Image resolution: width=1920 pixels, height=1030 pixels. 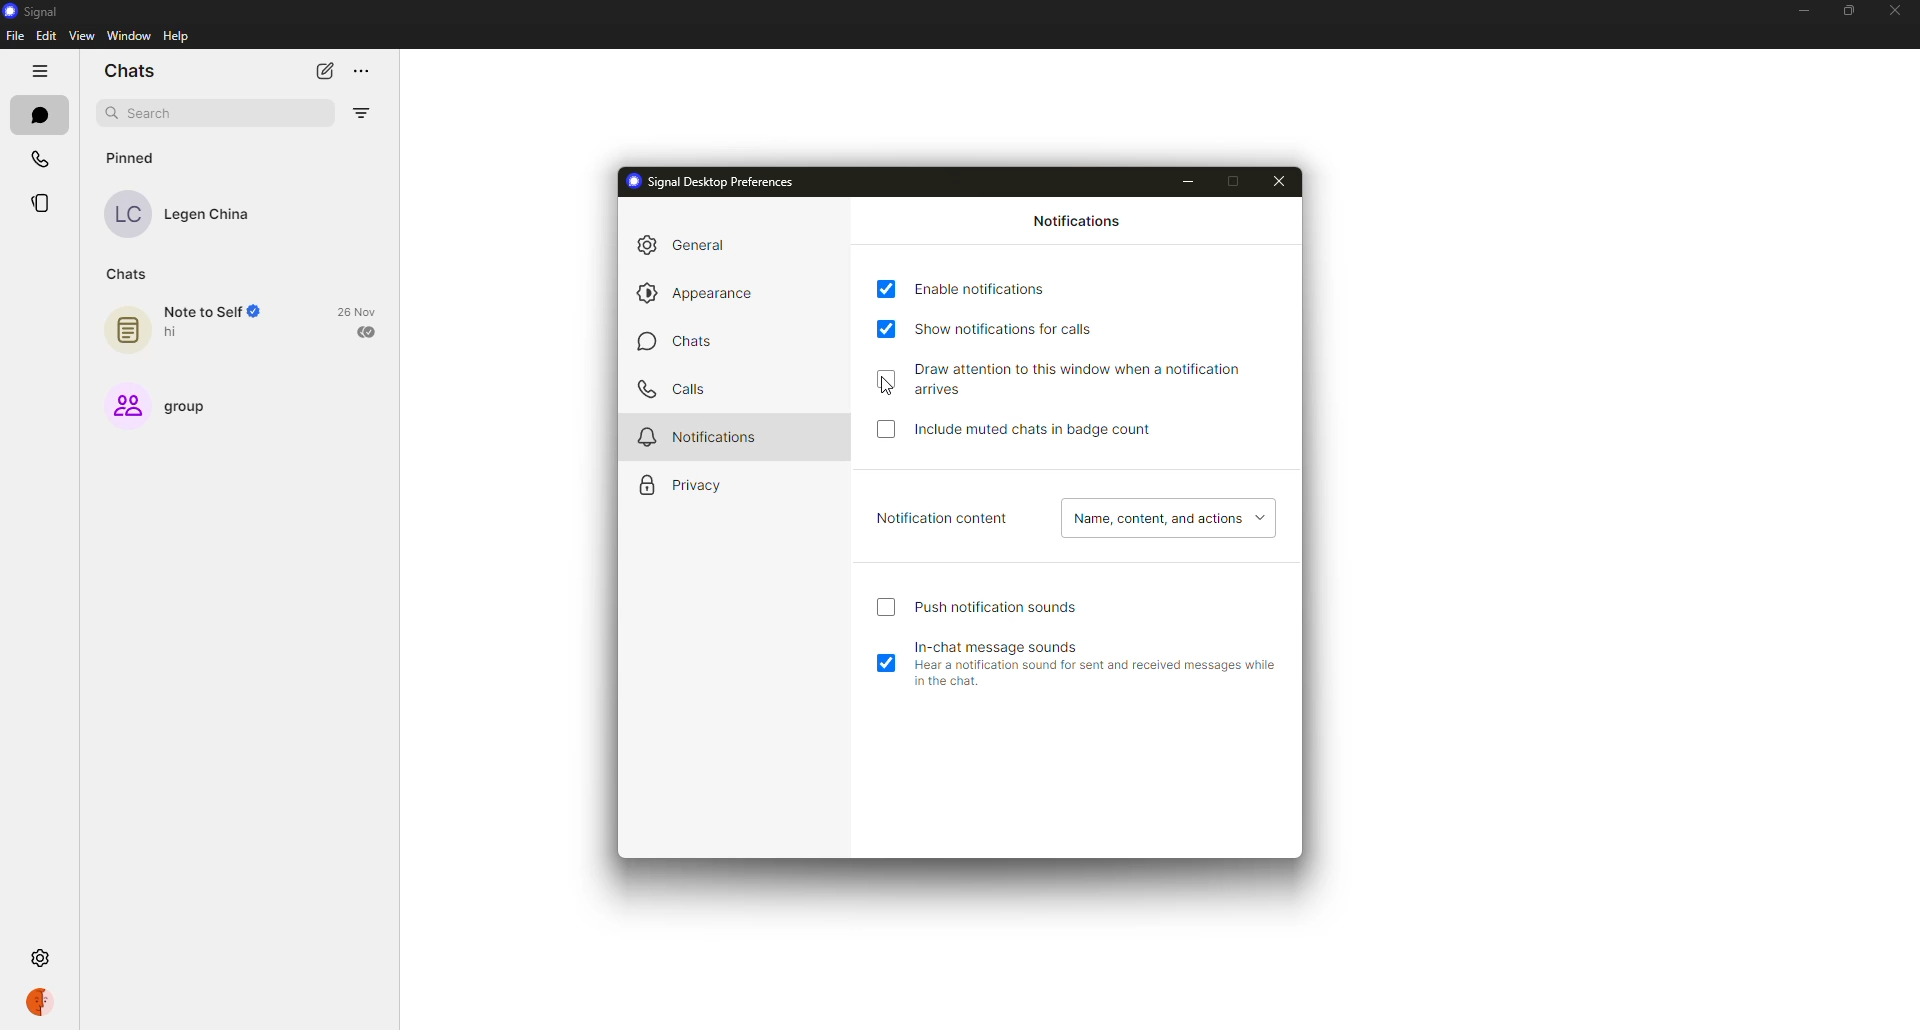 I want to click on chats, so click(x=42, y=115).